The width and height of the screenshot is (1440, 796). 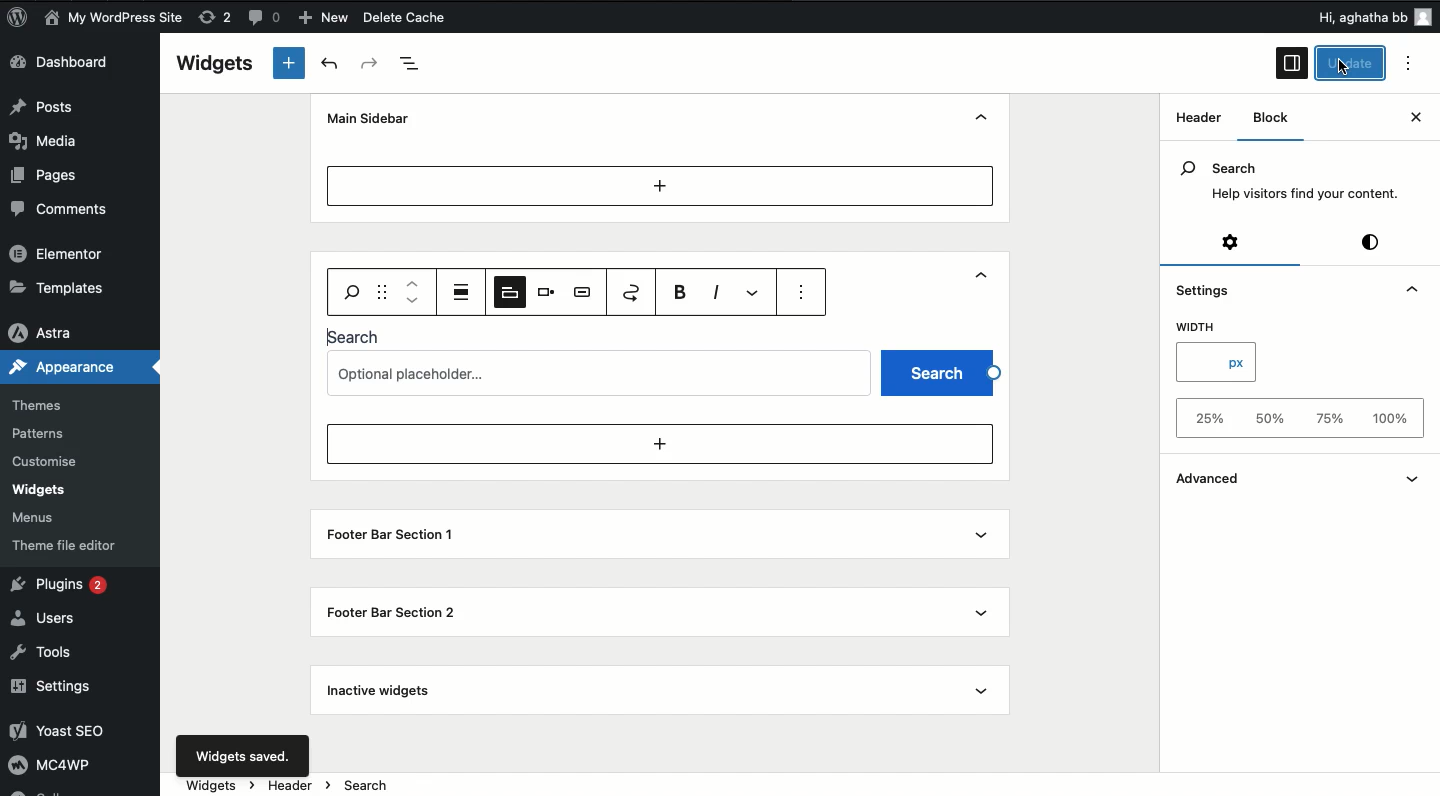 What do you see at coordinates (73, 733) in the screenshot?
I see `Yoast SEO` at bounding box center [73, 733].